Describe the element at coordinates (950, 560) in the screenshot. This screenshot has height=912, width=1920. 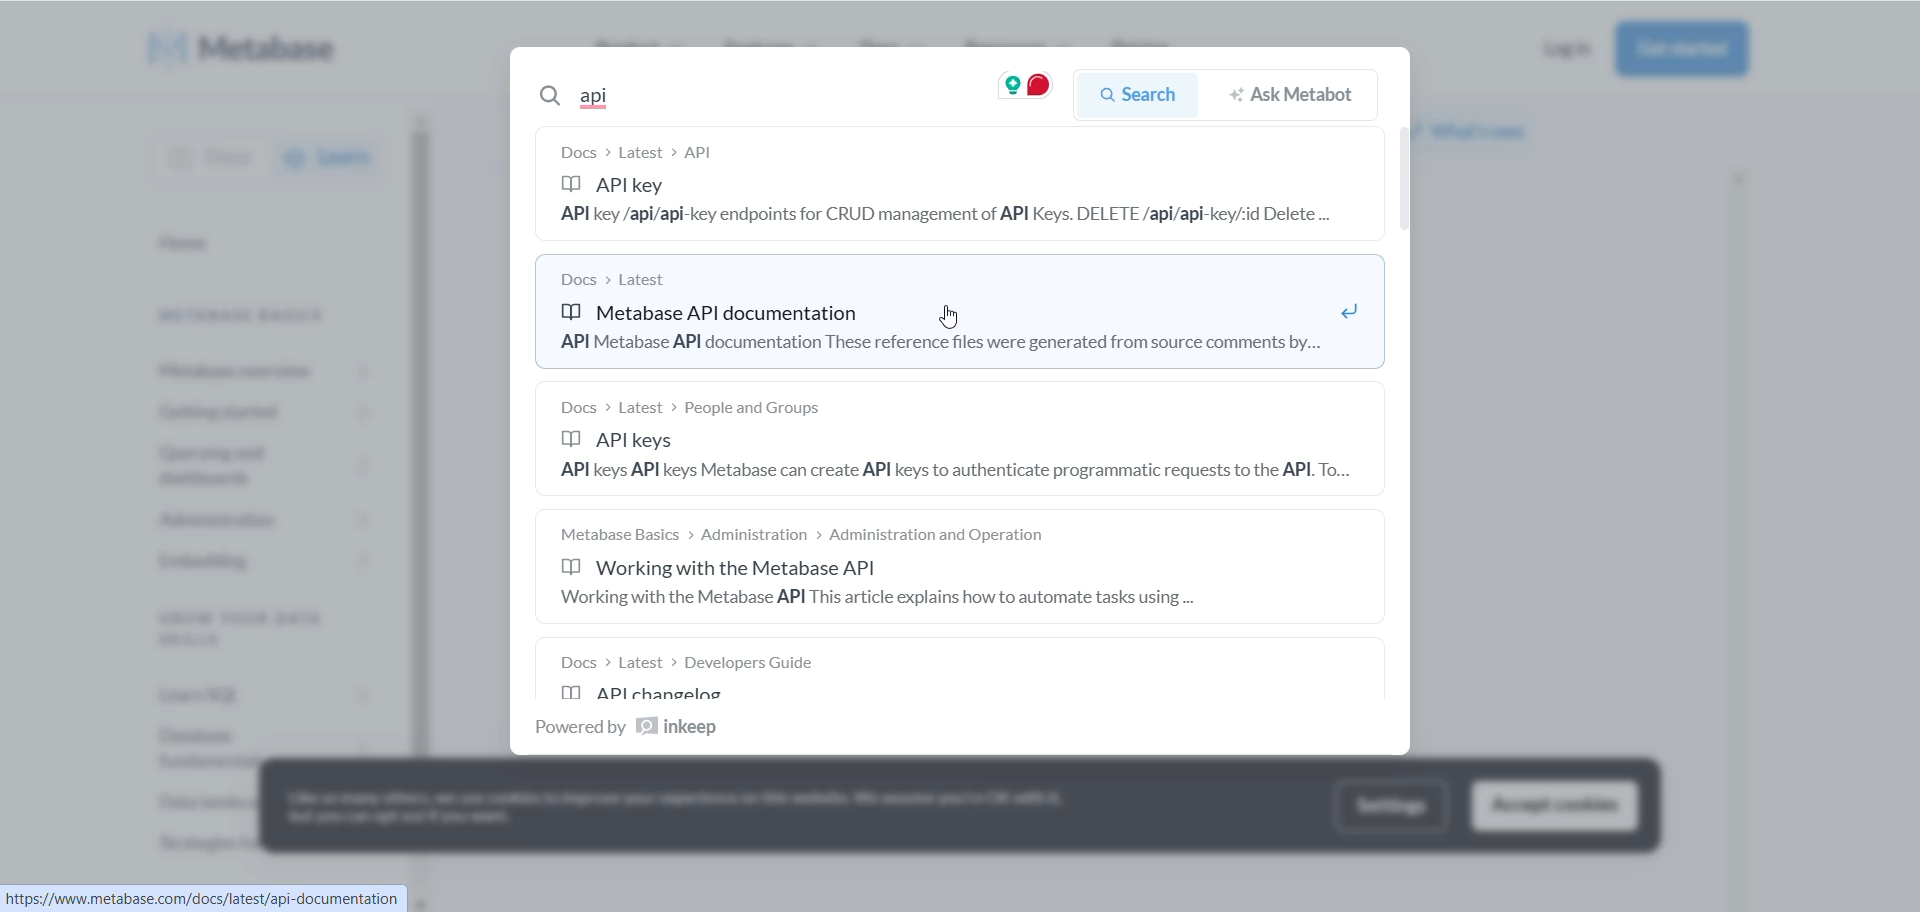
I see `working with metabase API documentation` at that location.